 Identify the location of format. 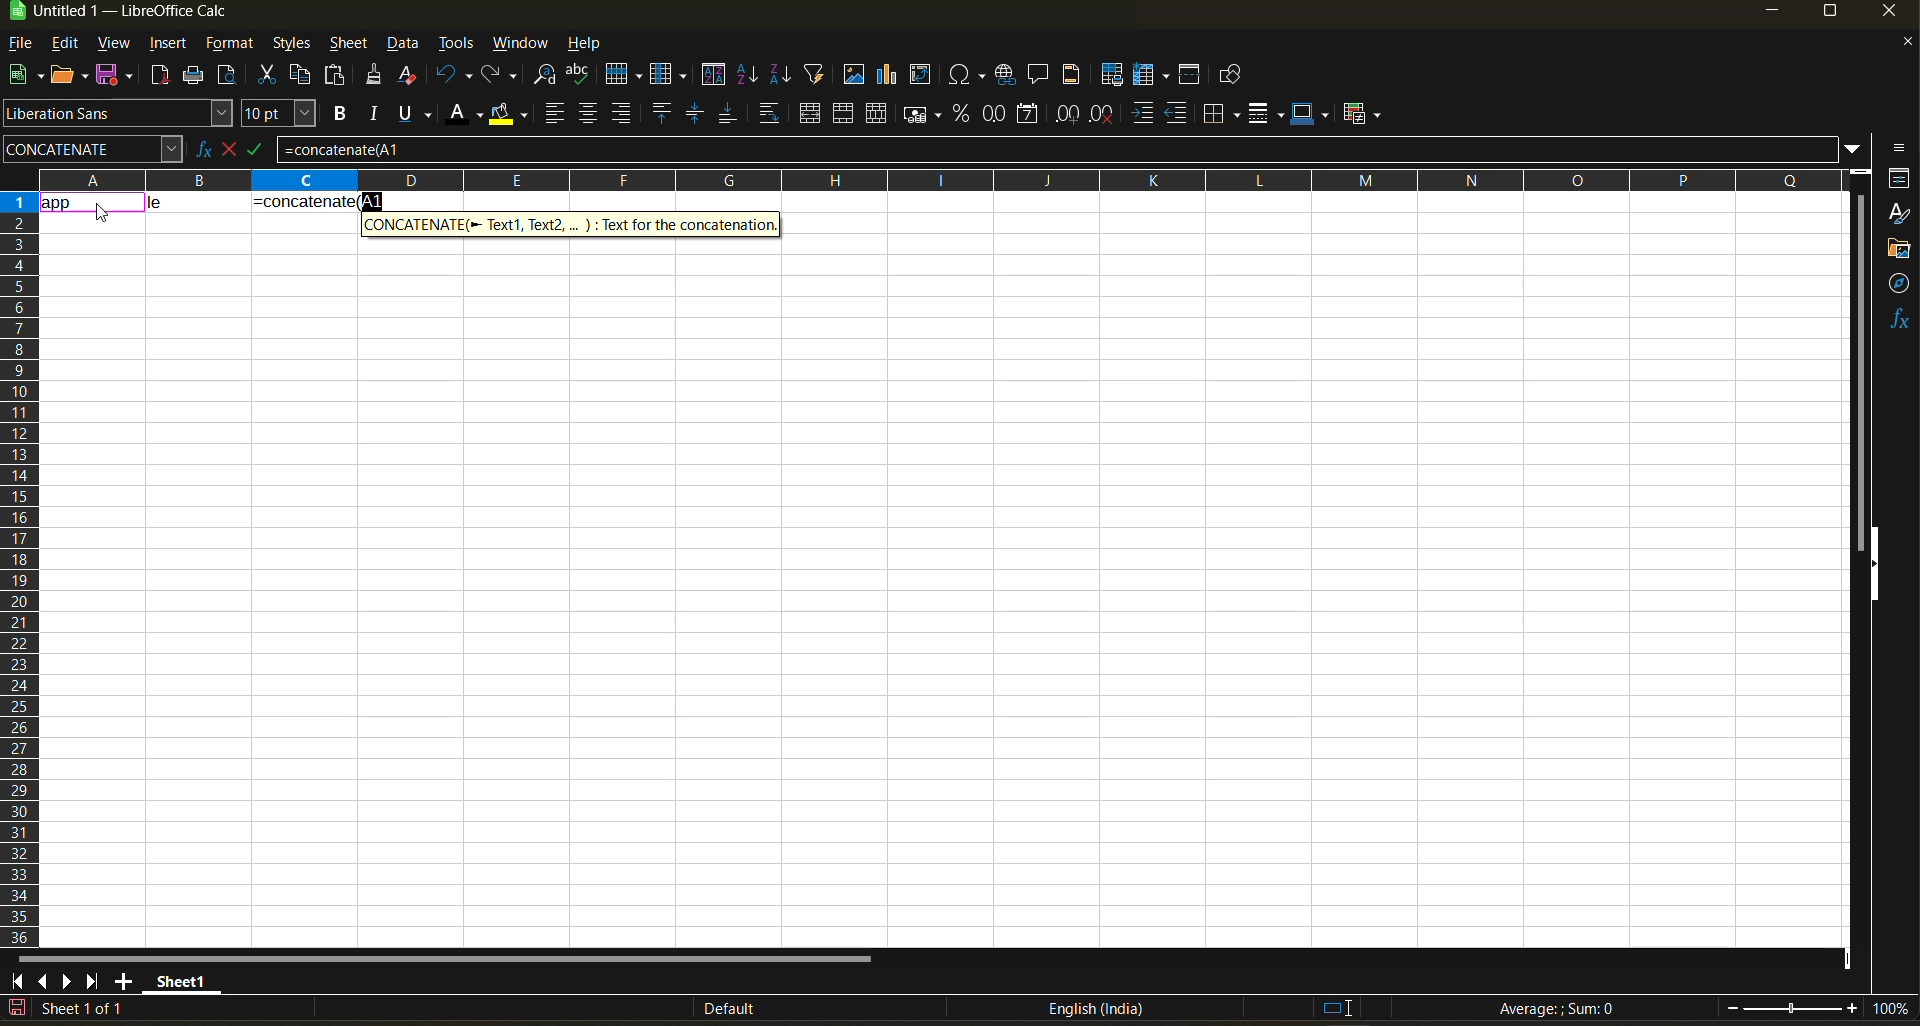
(231, 46).